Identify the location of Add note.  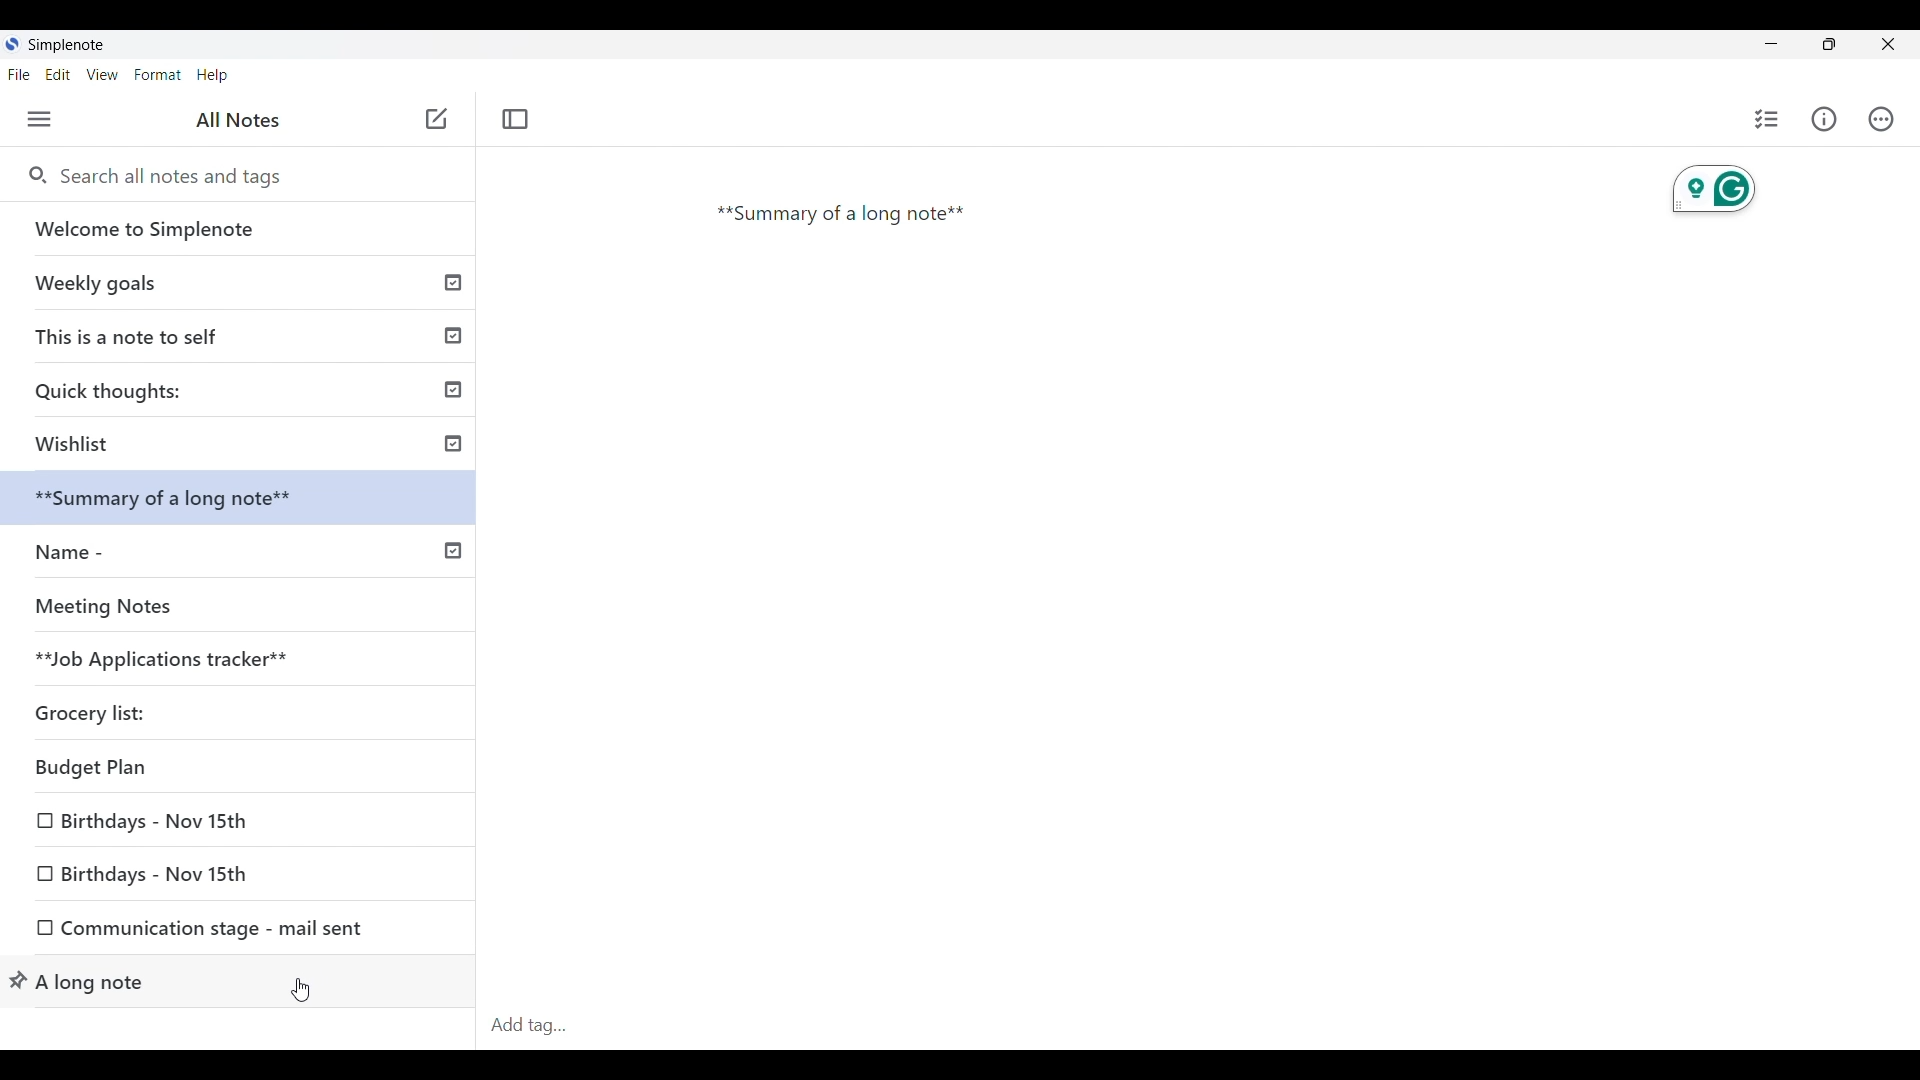
(434, 120).